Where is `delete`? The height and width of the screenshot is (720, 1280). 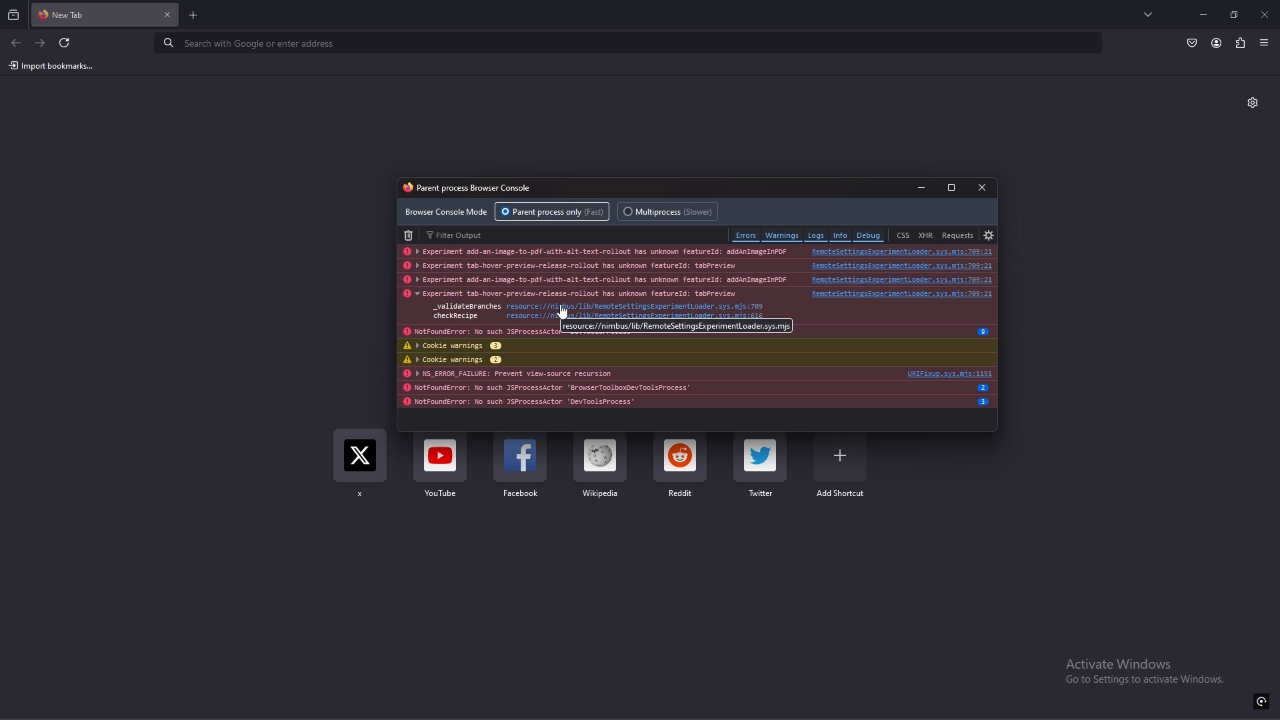
delete is located at coordinates (410, 235).